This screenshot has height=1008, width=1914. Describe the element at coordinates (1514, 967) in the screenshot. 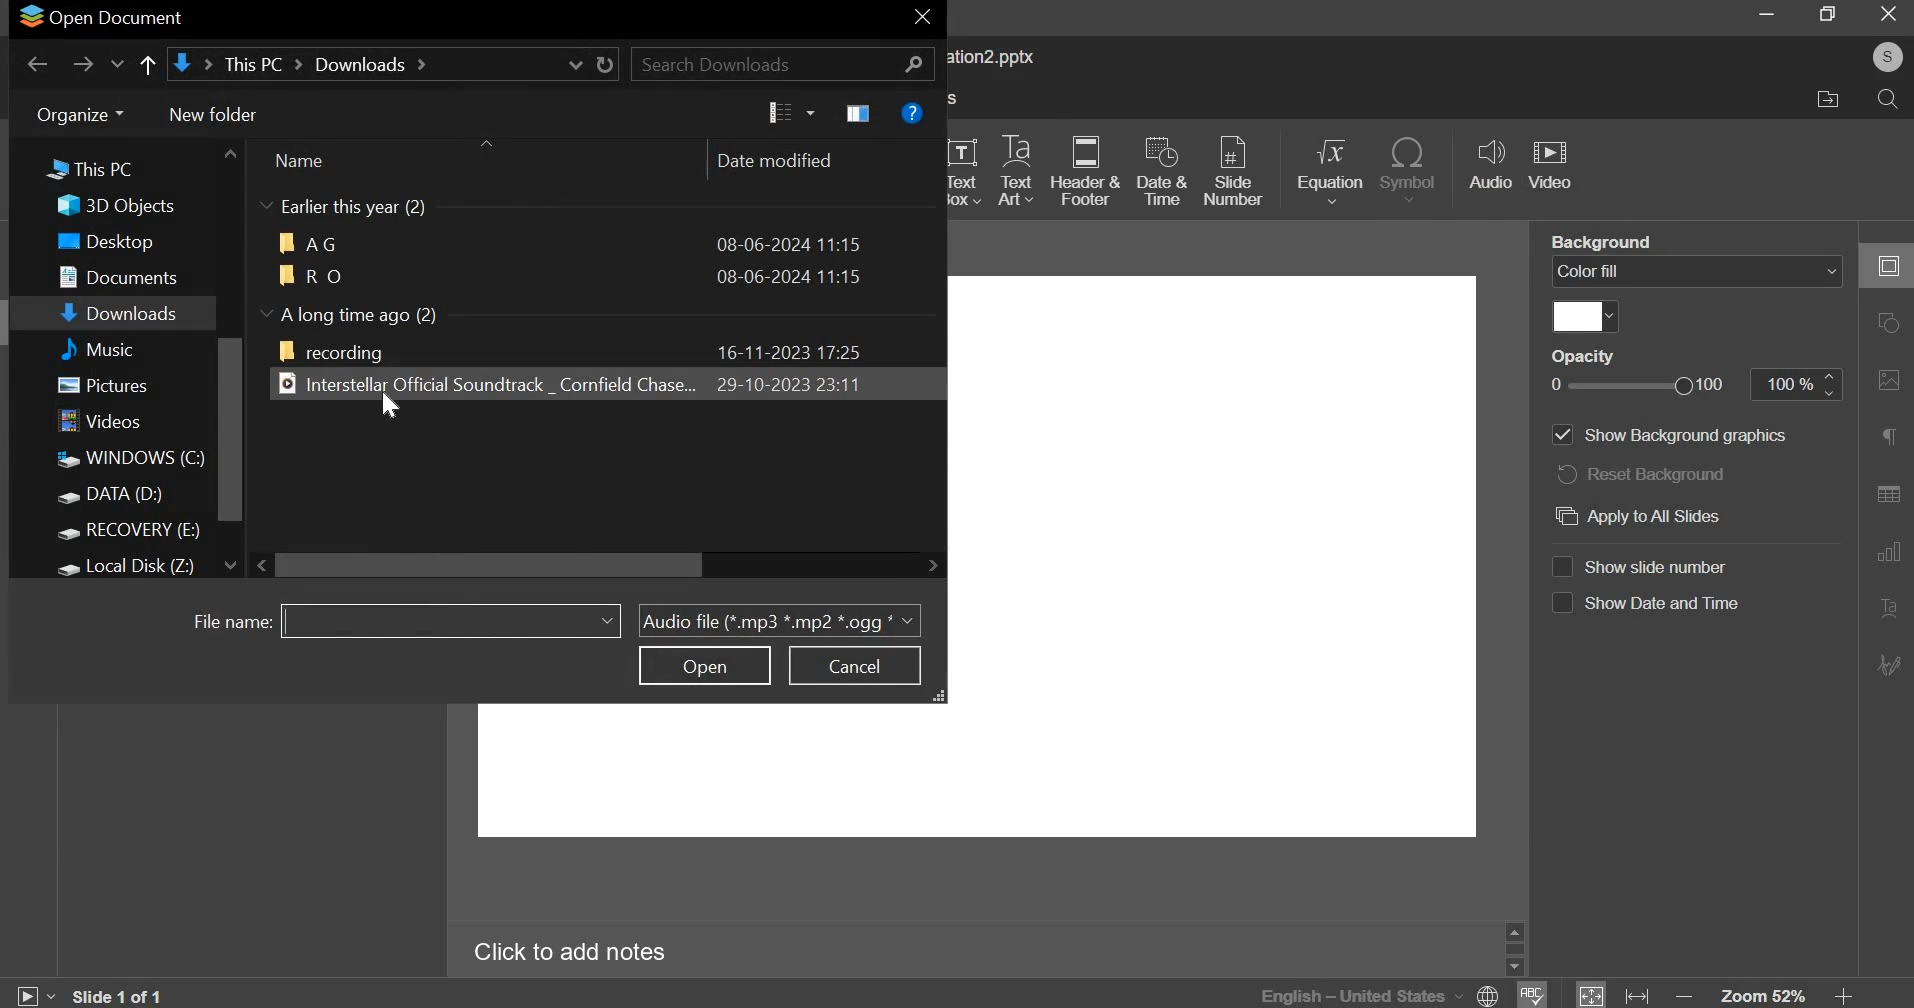

I see `scroll down` at that location.